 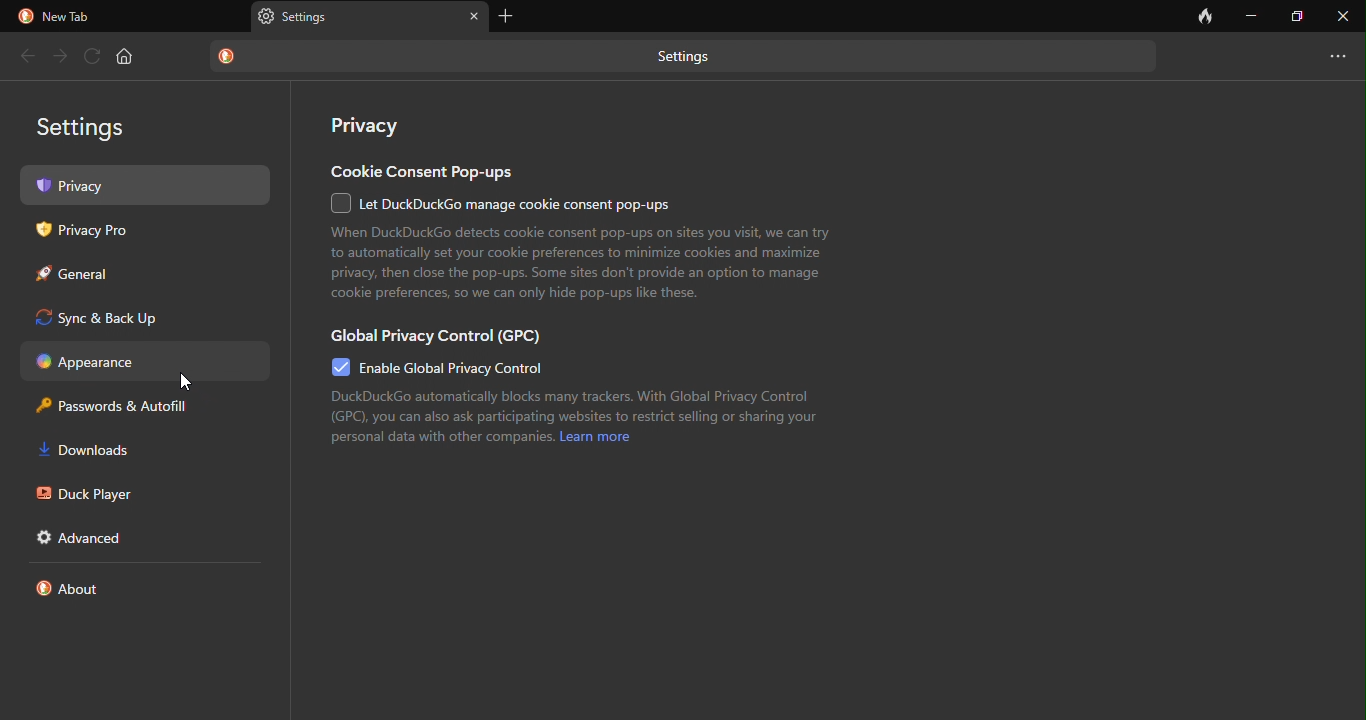 What do you see at coordinates (1342, 15) in the screenshot?
I see `close` at bounding box center [1342, 15].